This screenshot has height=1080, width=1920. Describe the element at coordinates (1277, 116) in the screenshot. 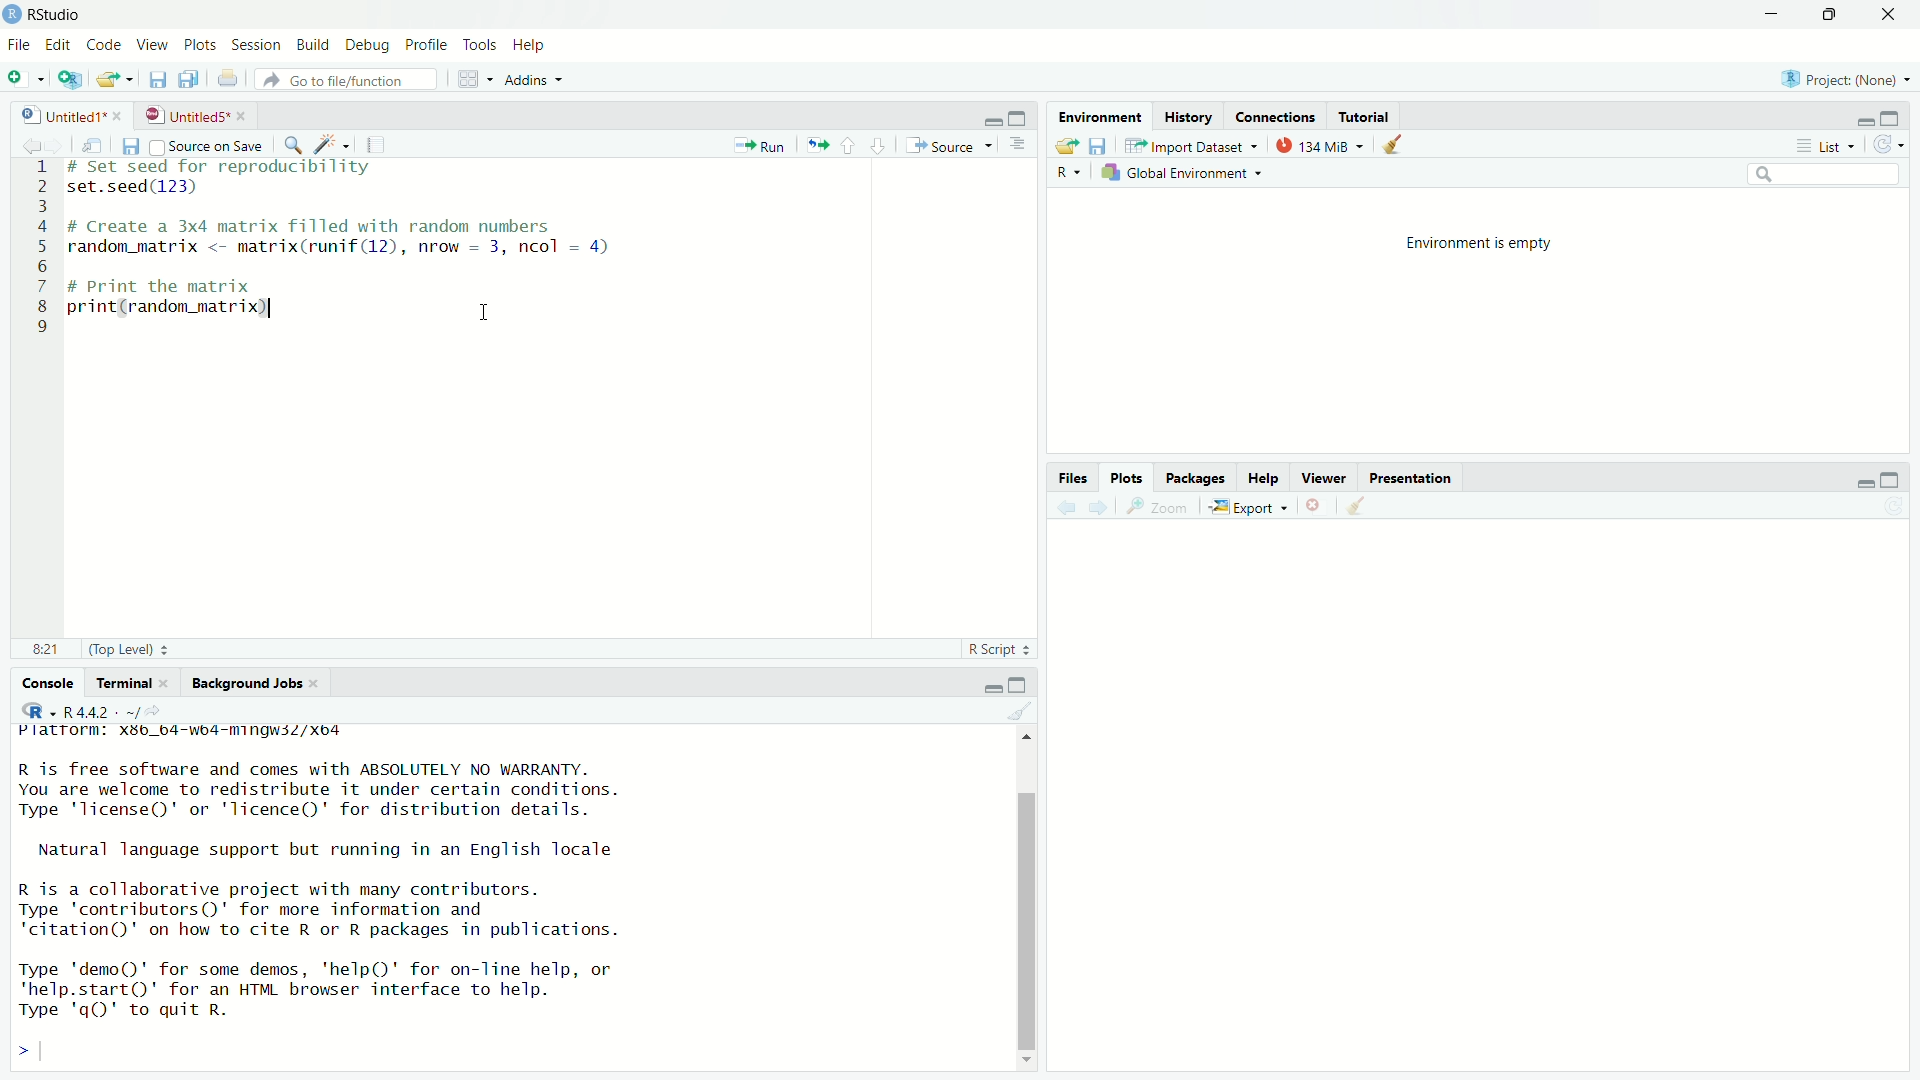

I see `Connections` at that location.